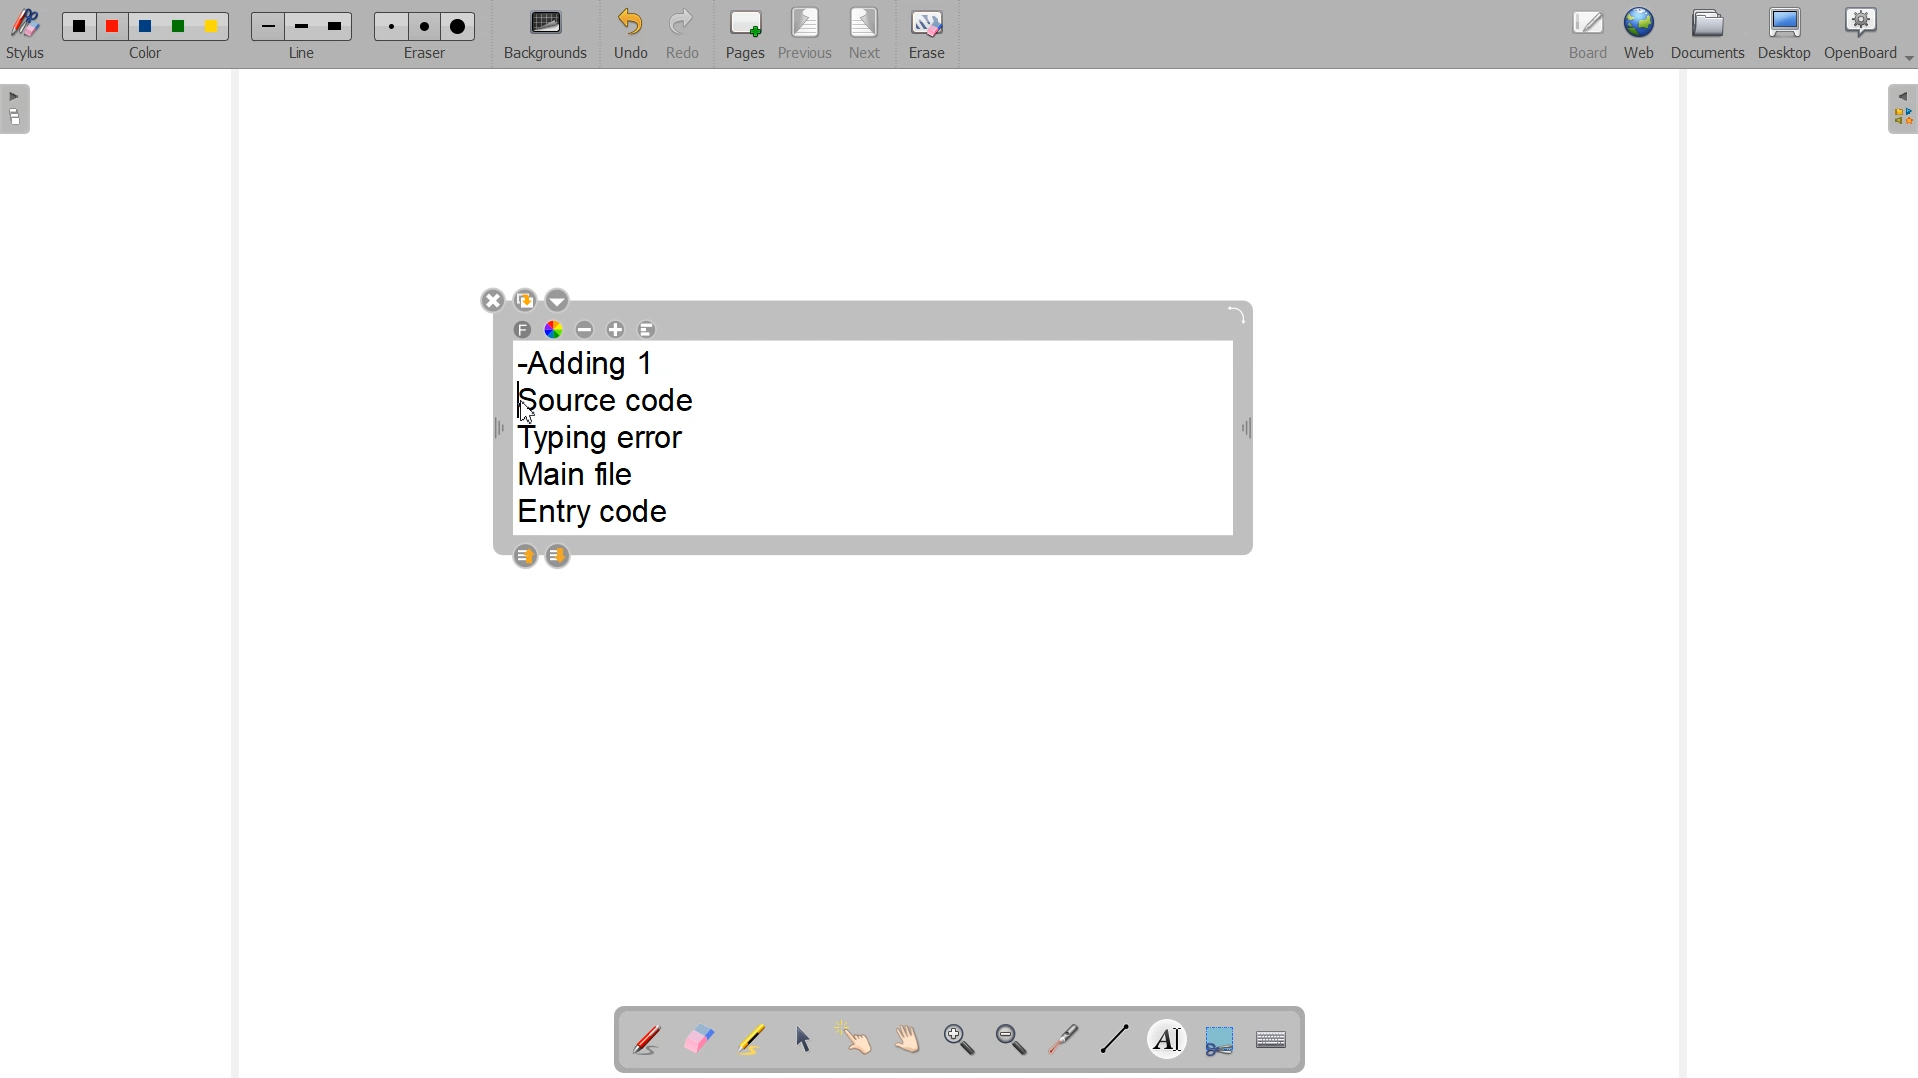 This screenshot has width=1918, height=1078. What do you see at coordinates (805, 35) in the screenshot?
I see `Previous` at bounding box center [805, 35].